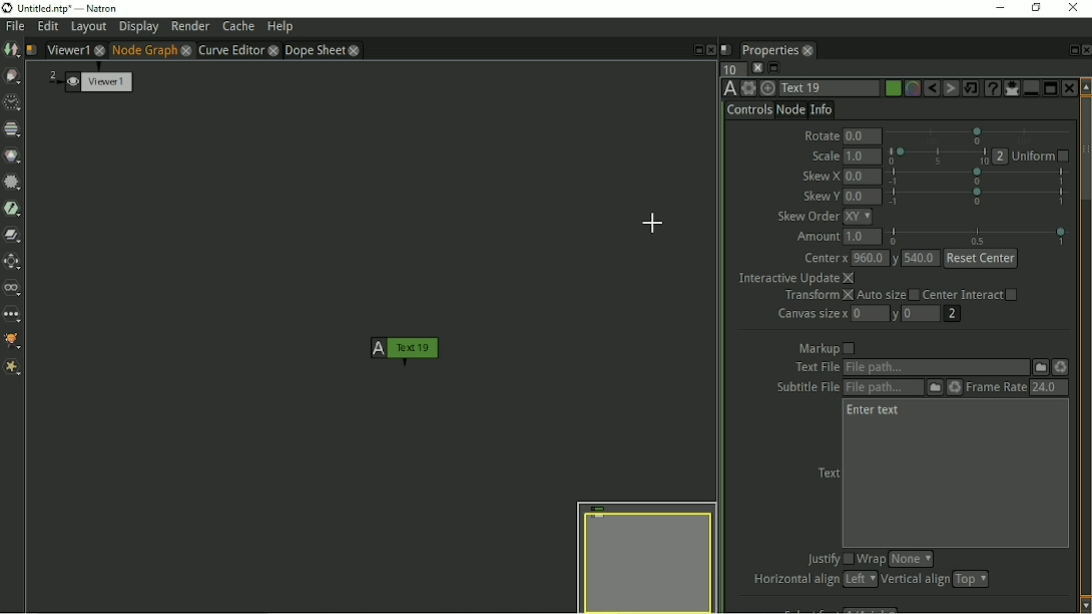  I want to click on 960, so click(871, 258).